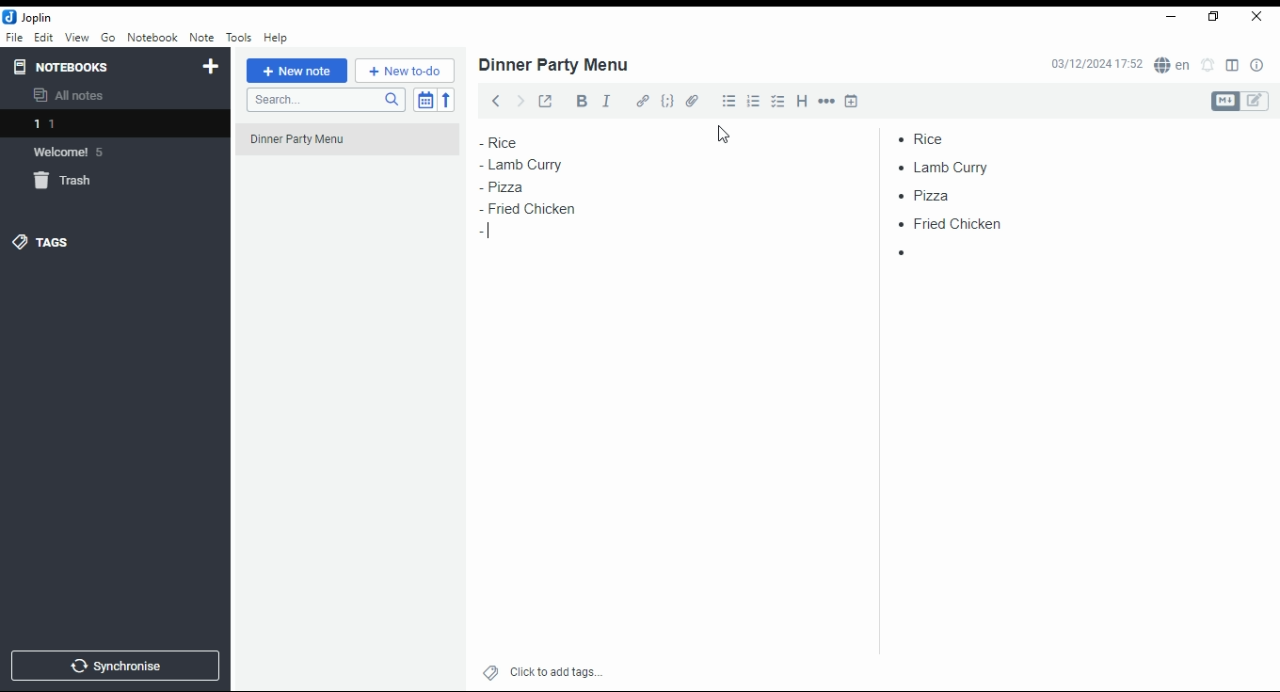 This screenshot has width=1280, height=692. Describe the element at coordinates (296, 71) in the screenshot. I see `new note` at that location.